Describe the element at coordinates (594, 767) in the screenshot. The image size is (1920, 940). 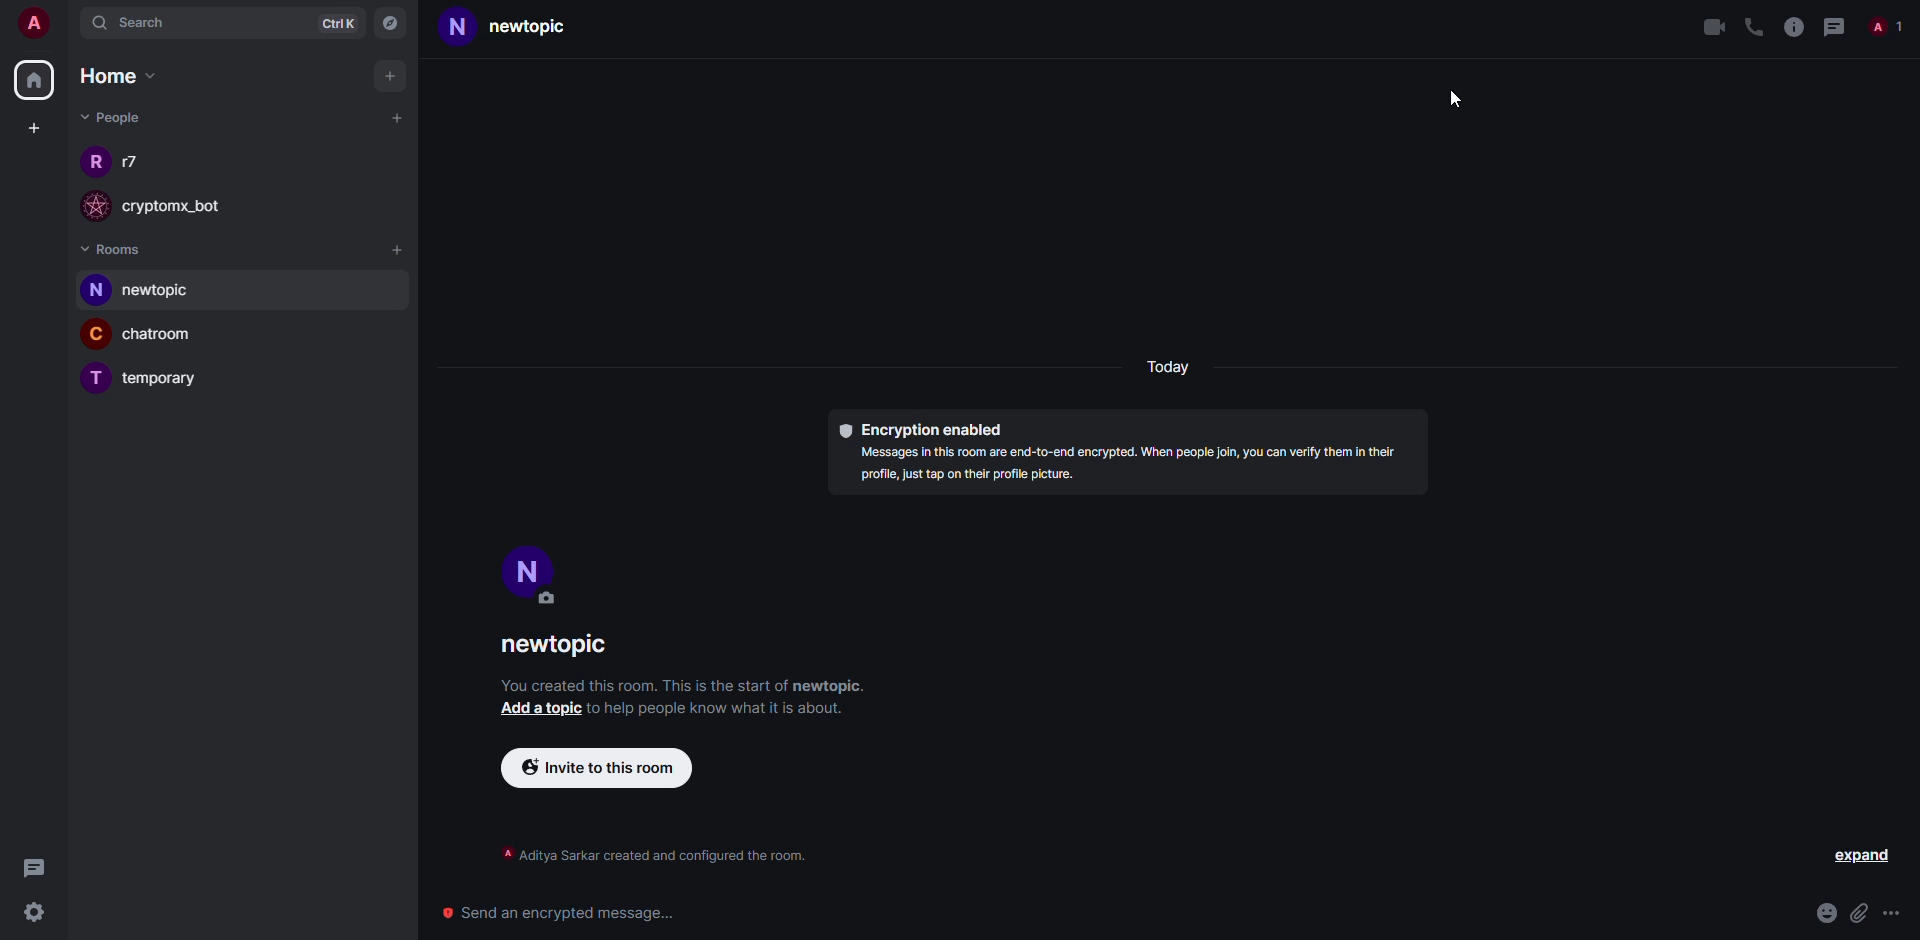
I see `invite to this room` at that location.